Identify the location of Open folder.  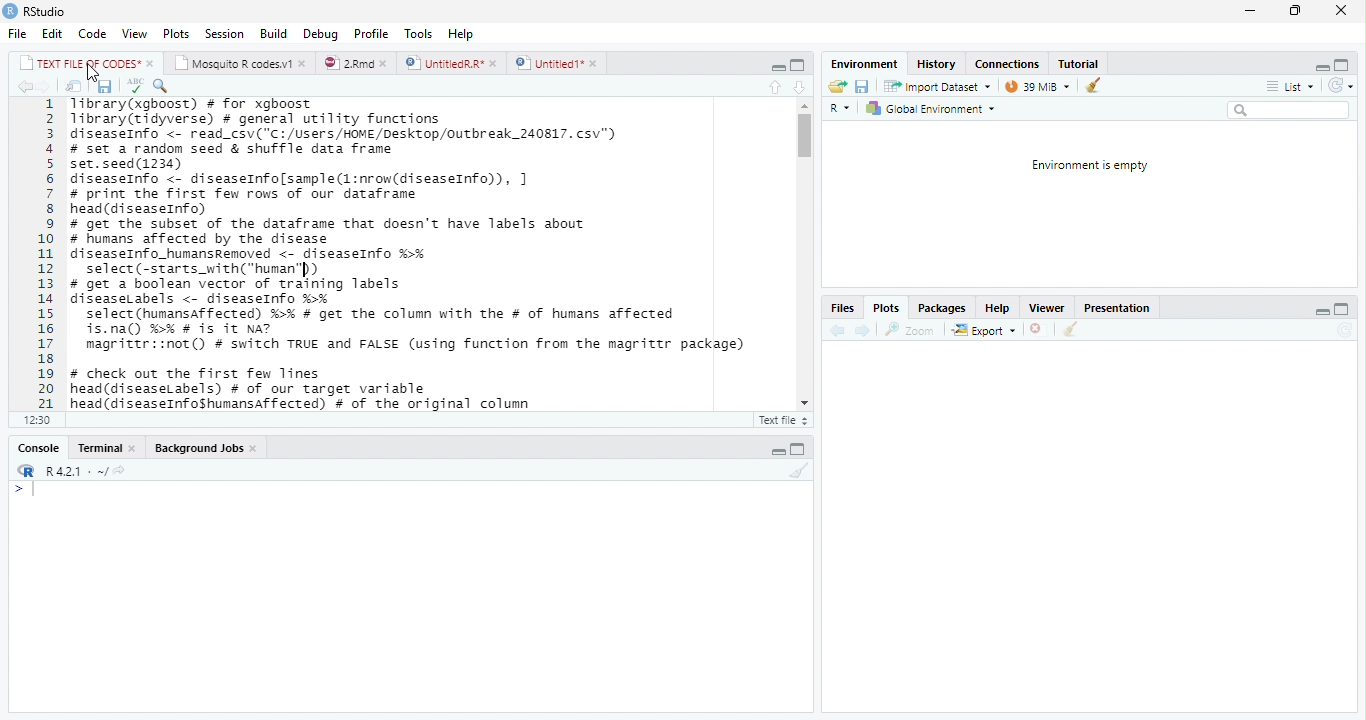
(837, 85).